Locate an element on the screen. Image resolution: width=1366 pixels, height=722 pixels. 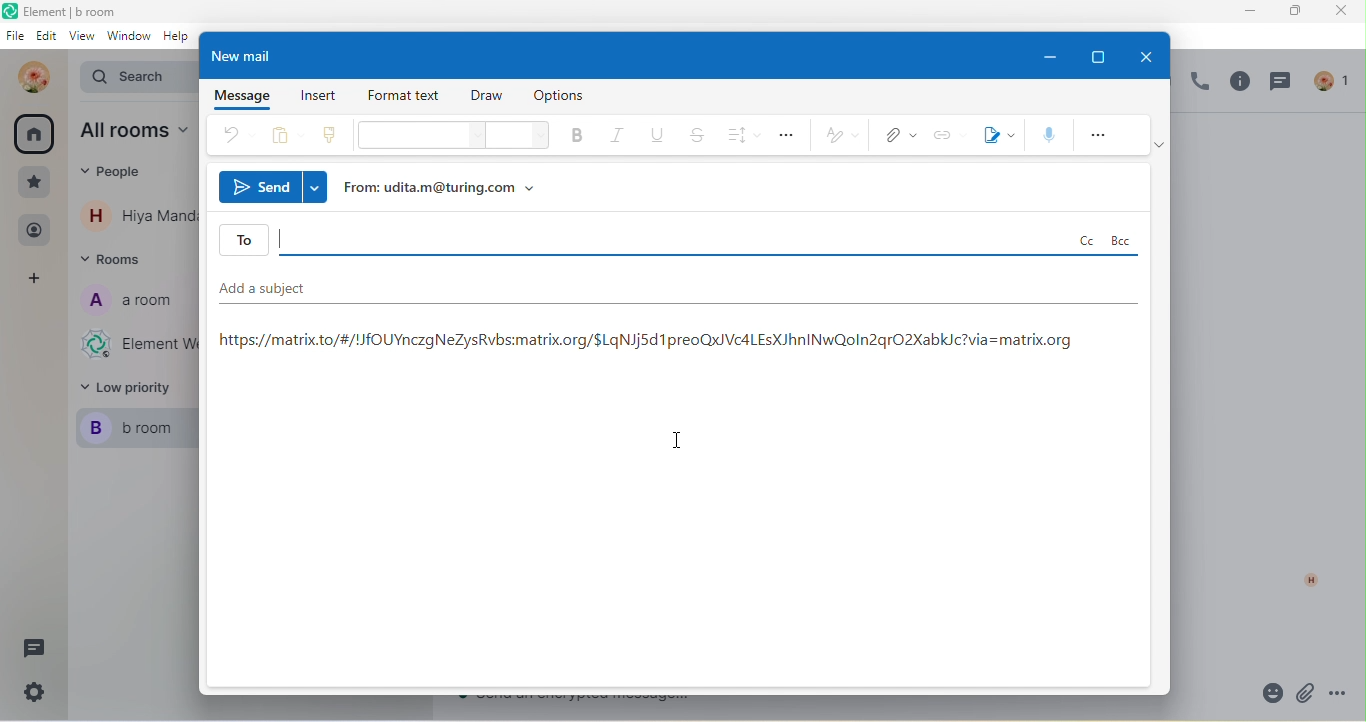
emoji is located at coordinates (1264, 694).